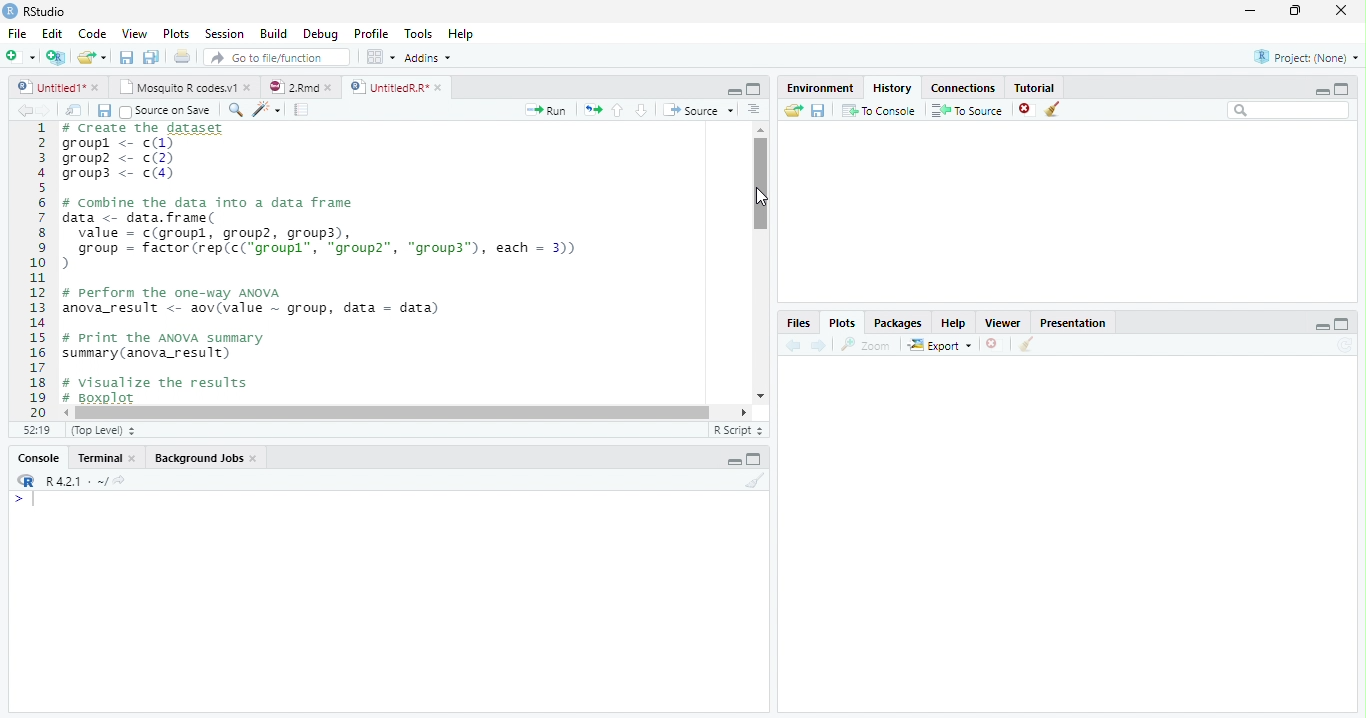  I want to click on Viewer, so click(1005, 322).